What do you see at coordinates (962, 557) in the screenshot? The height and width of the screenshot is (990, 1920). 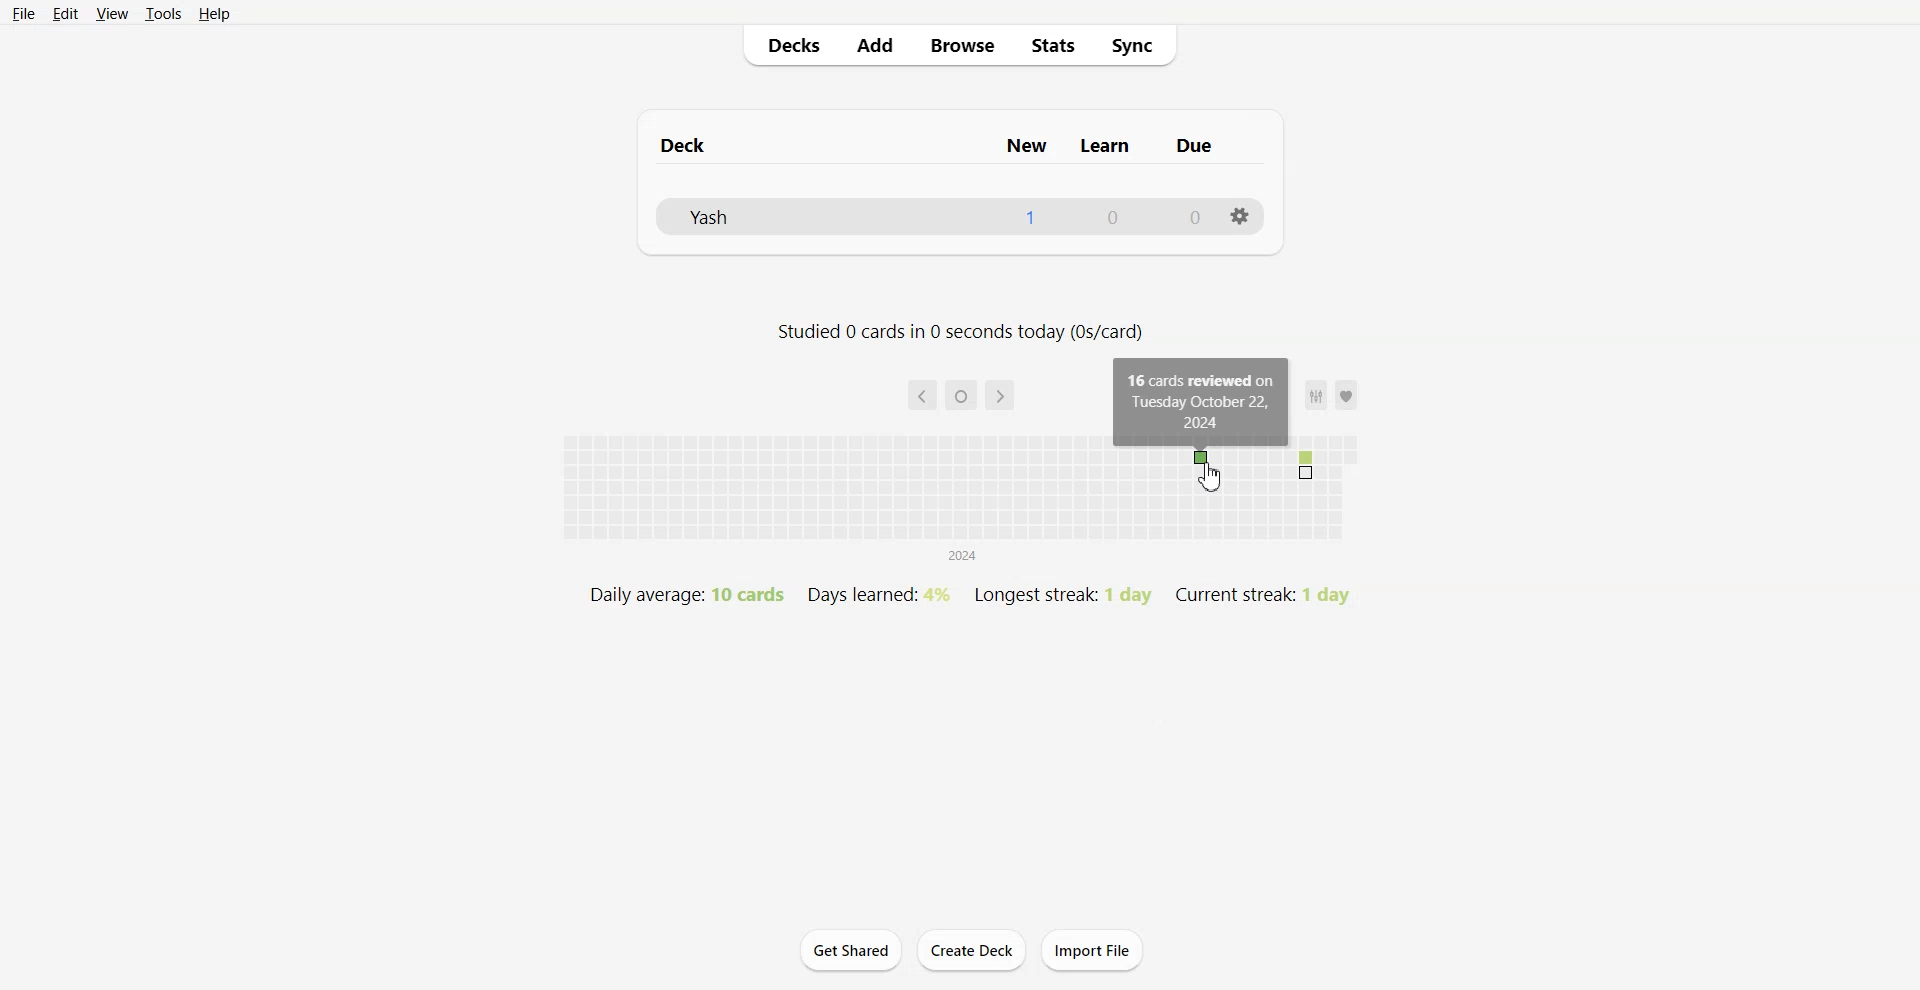 I see `2024` at bounding box center [962, 557].